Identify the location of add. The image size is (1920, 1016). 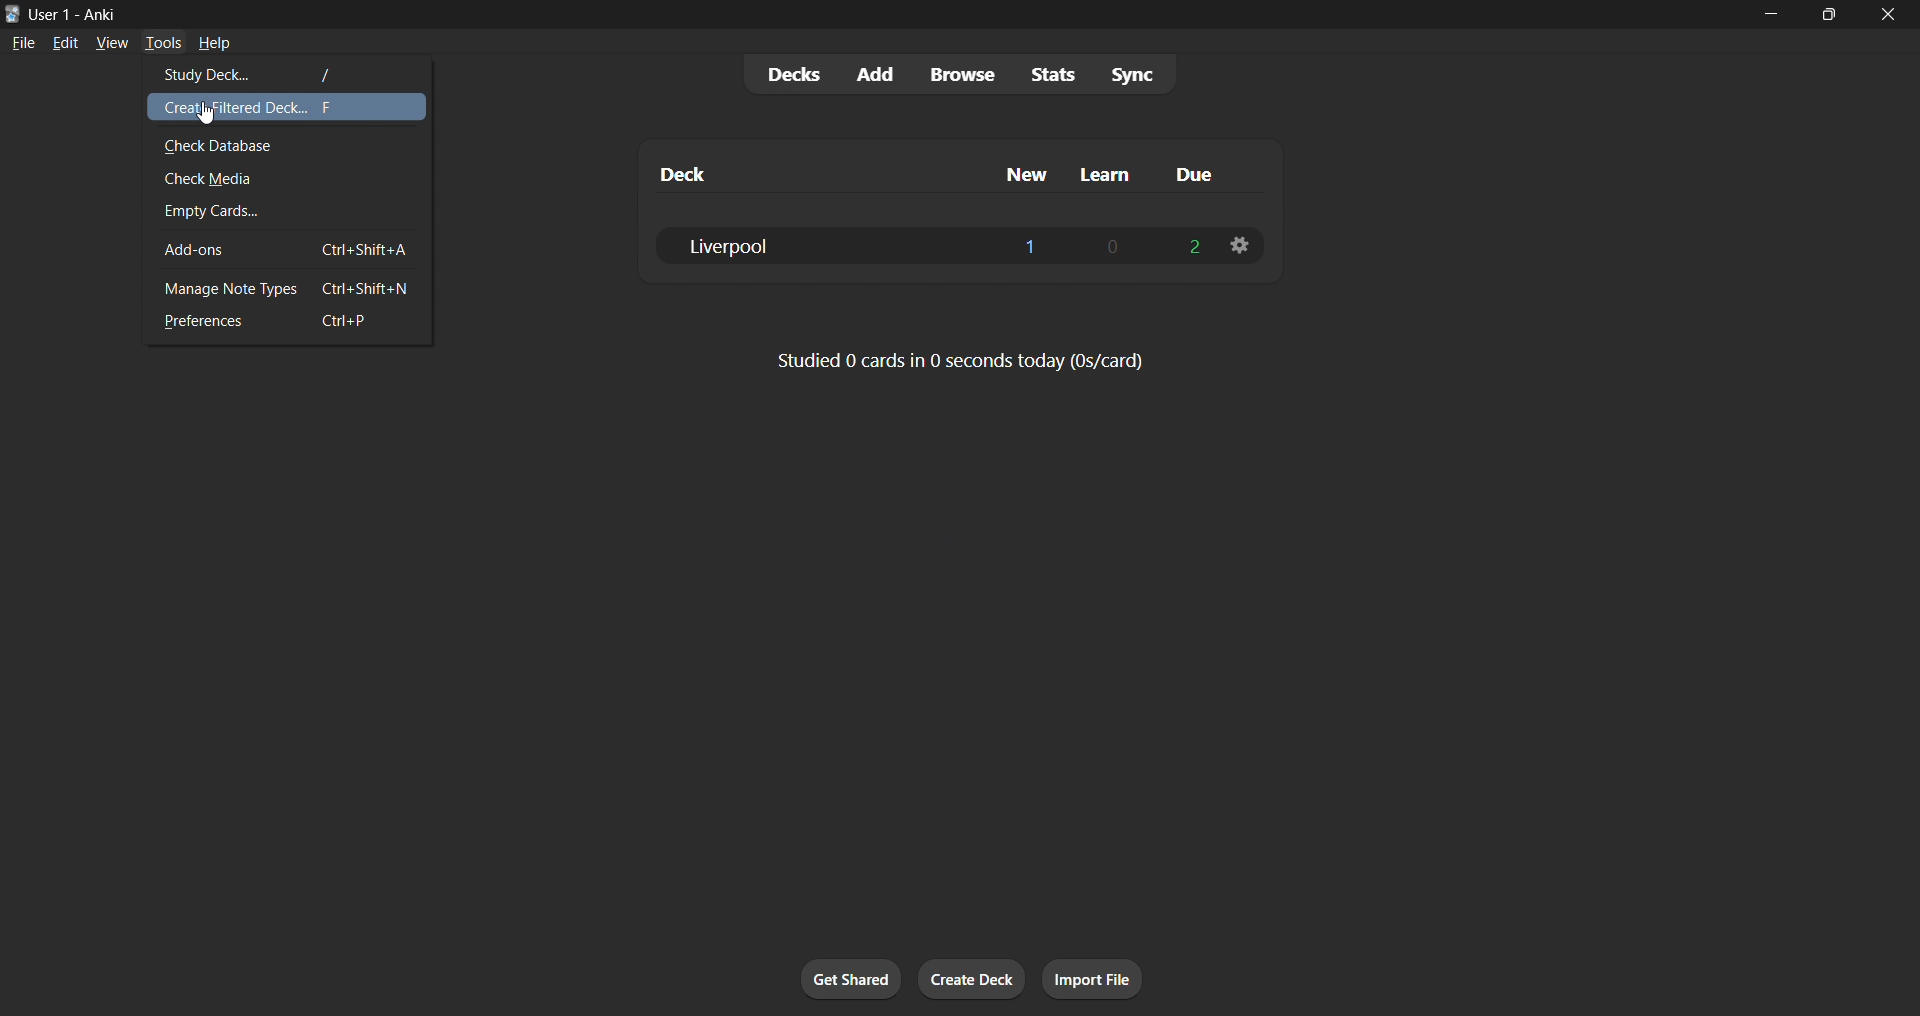
(871, 74).